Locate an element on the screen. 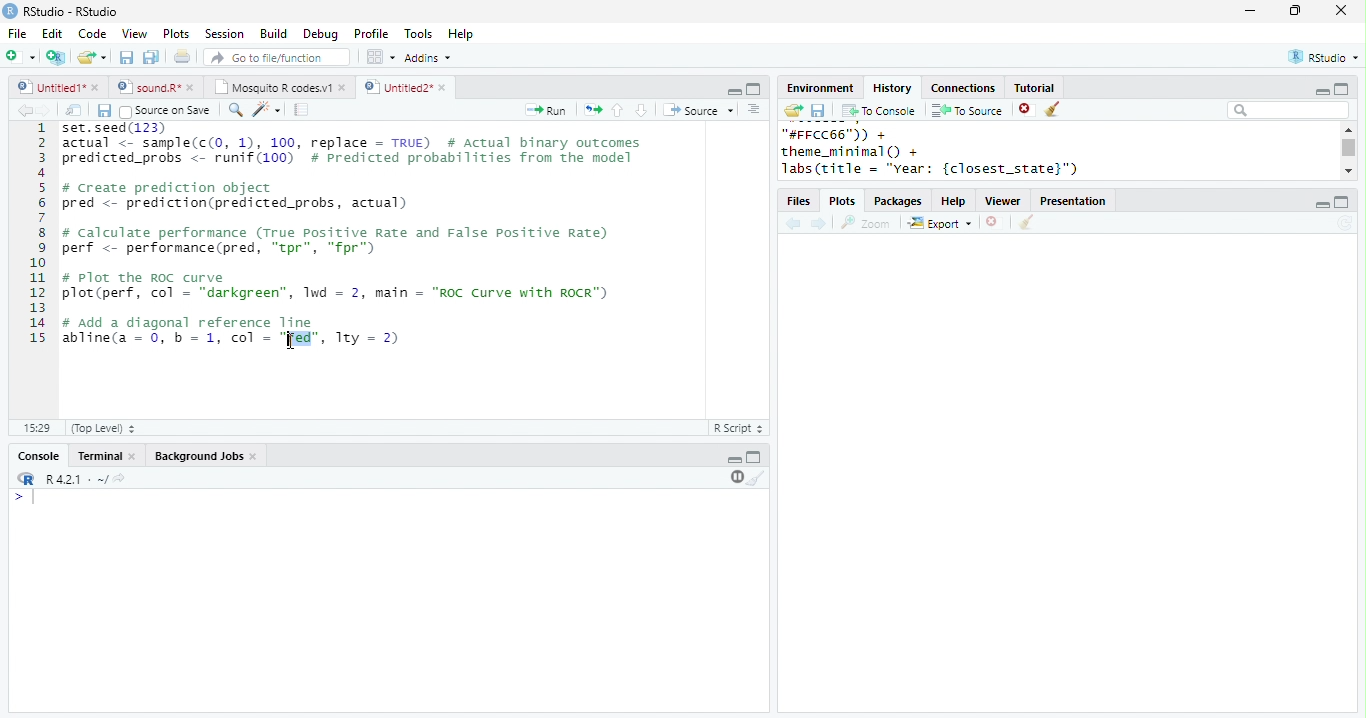 This screenshot has height=718, width=1366. minimize is located at coordinates (1321, 92).